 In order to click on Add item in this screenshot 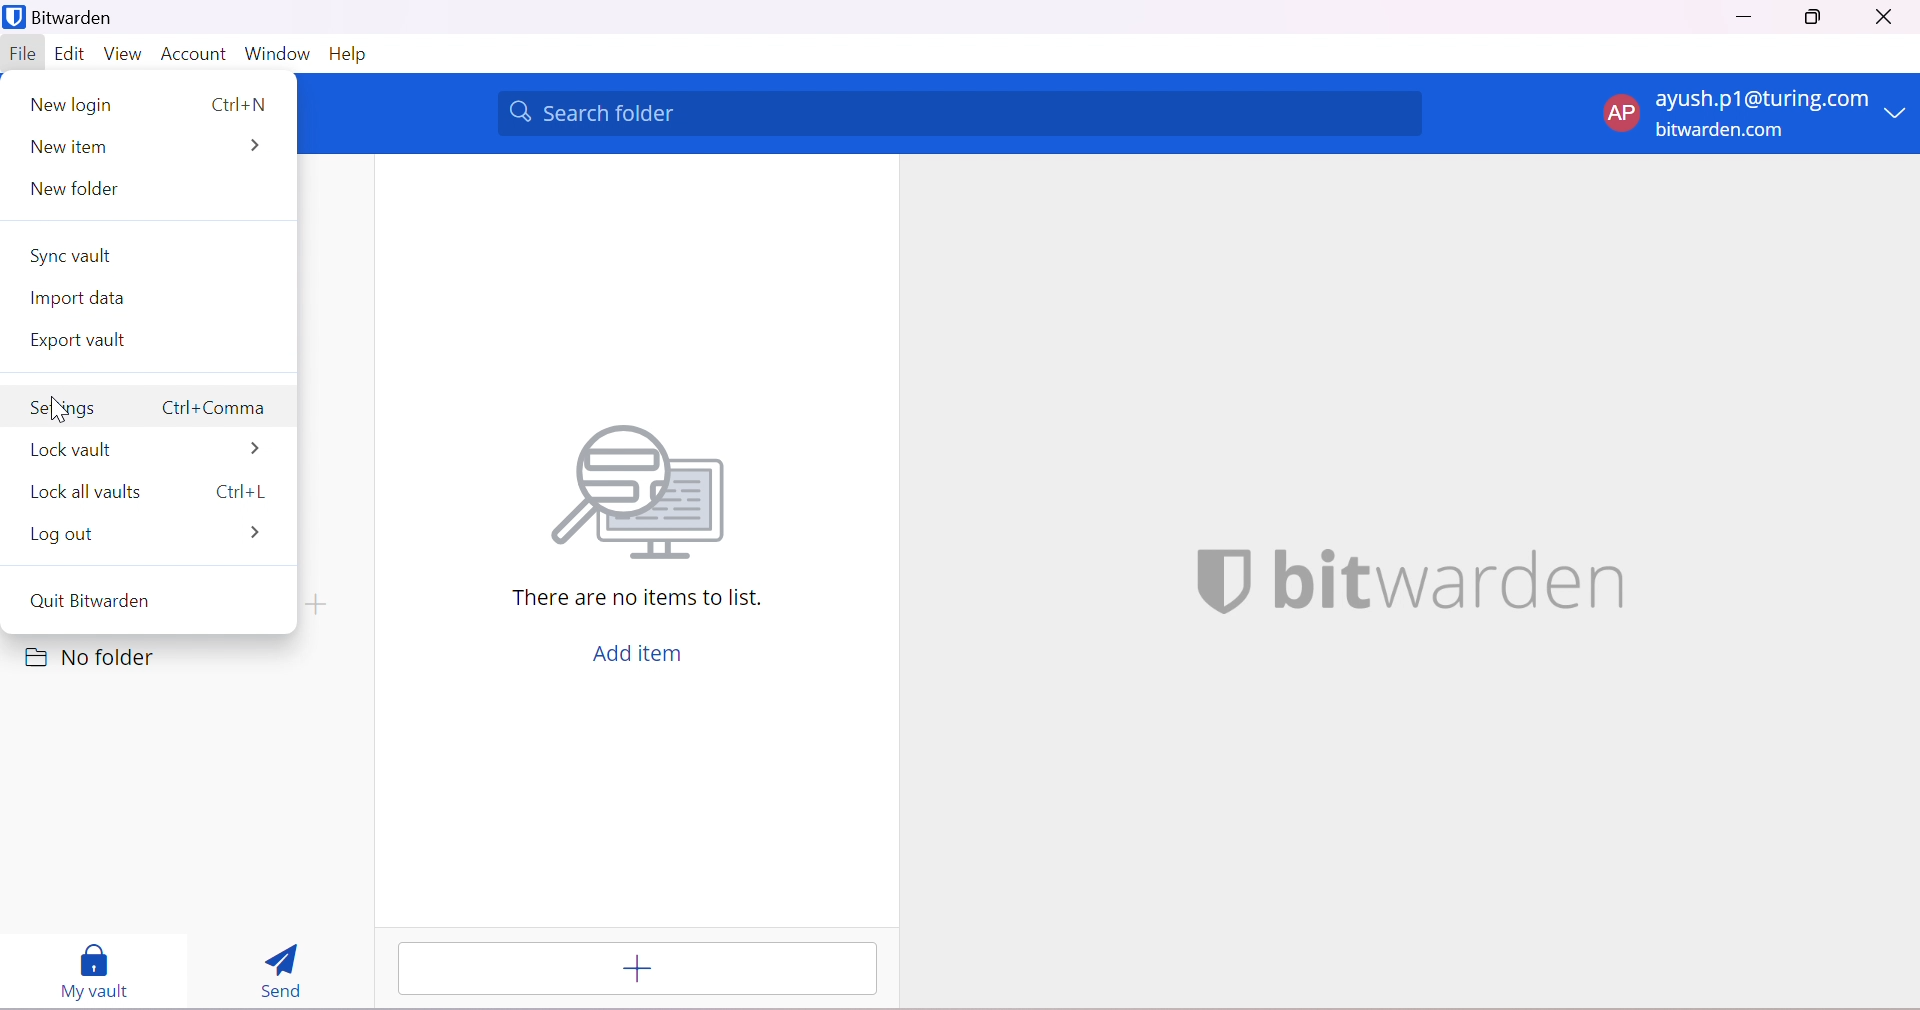, I will do `click(641, 968)`.